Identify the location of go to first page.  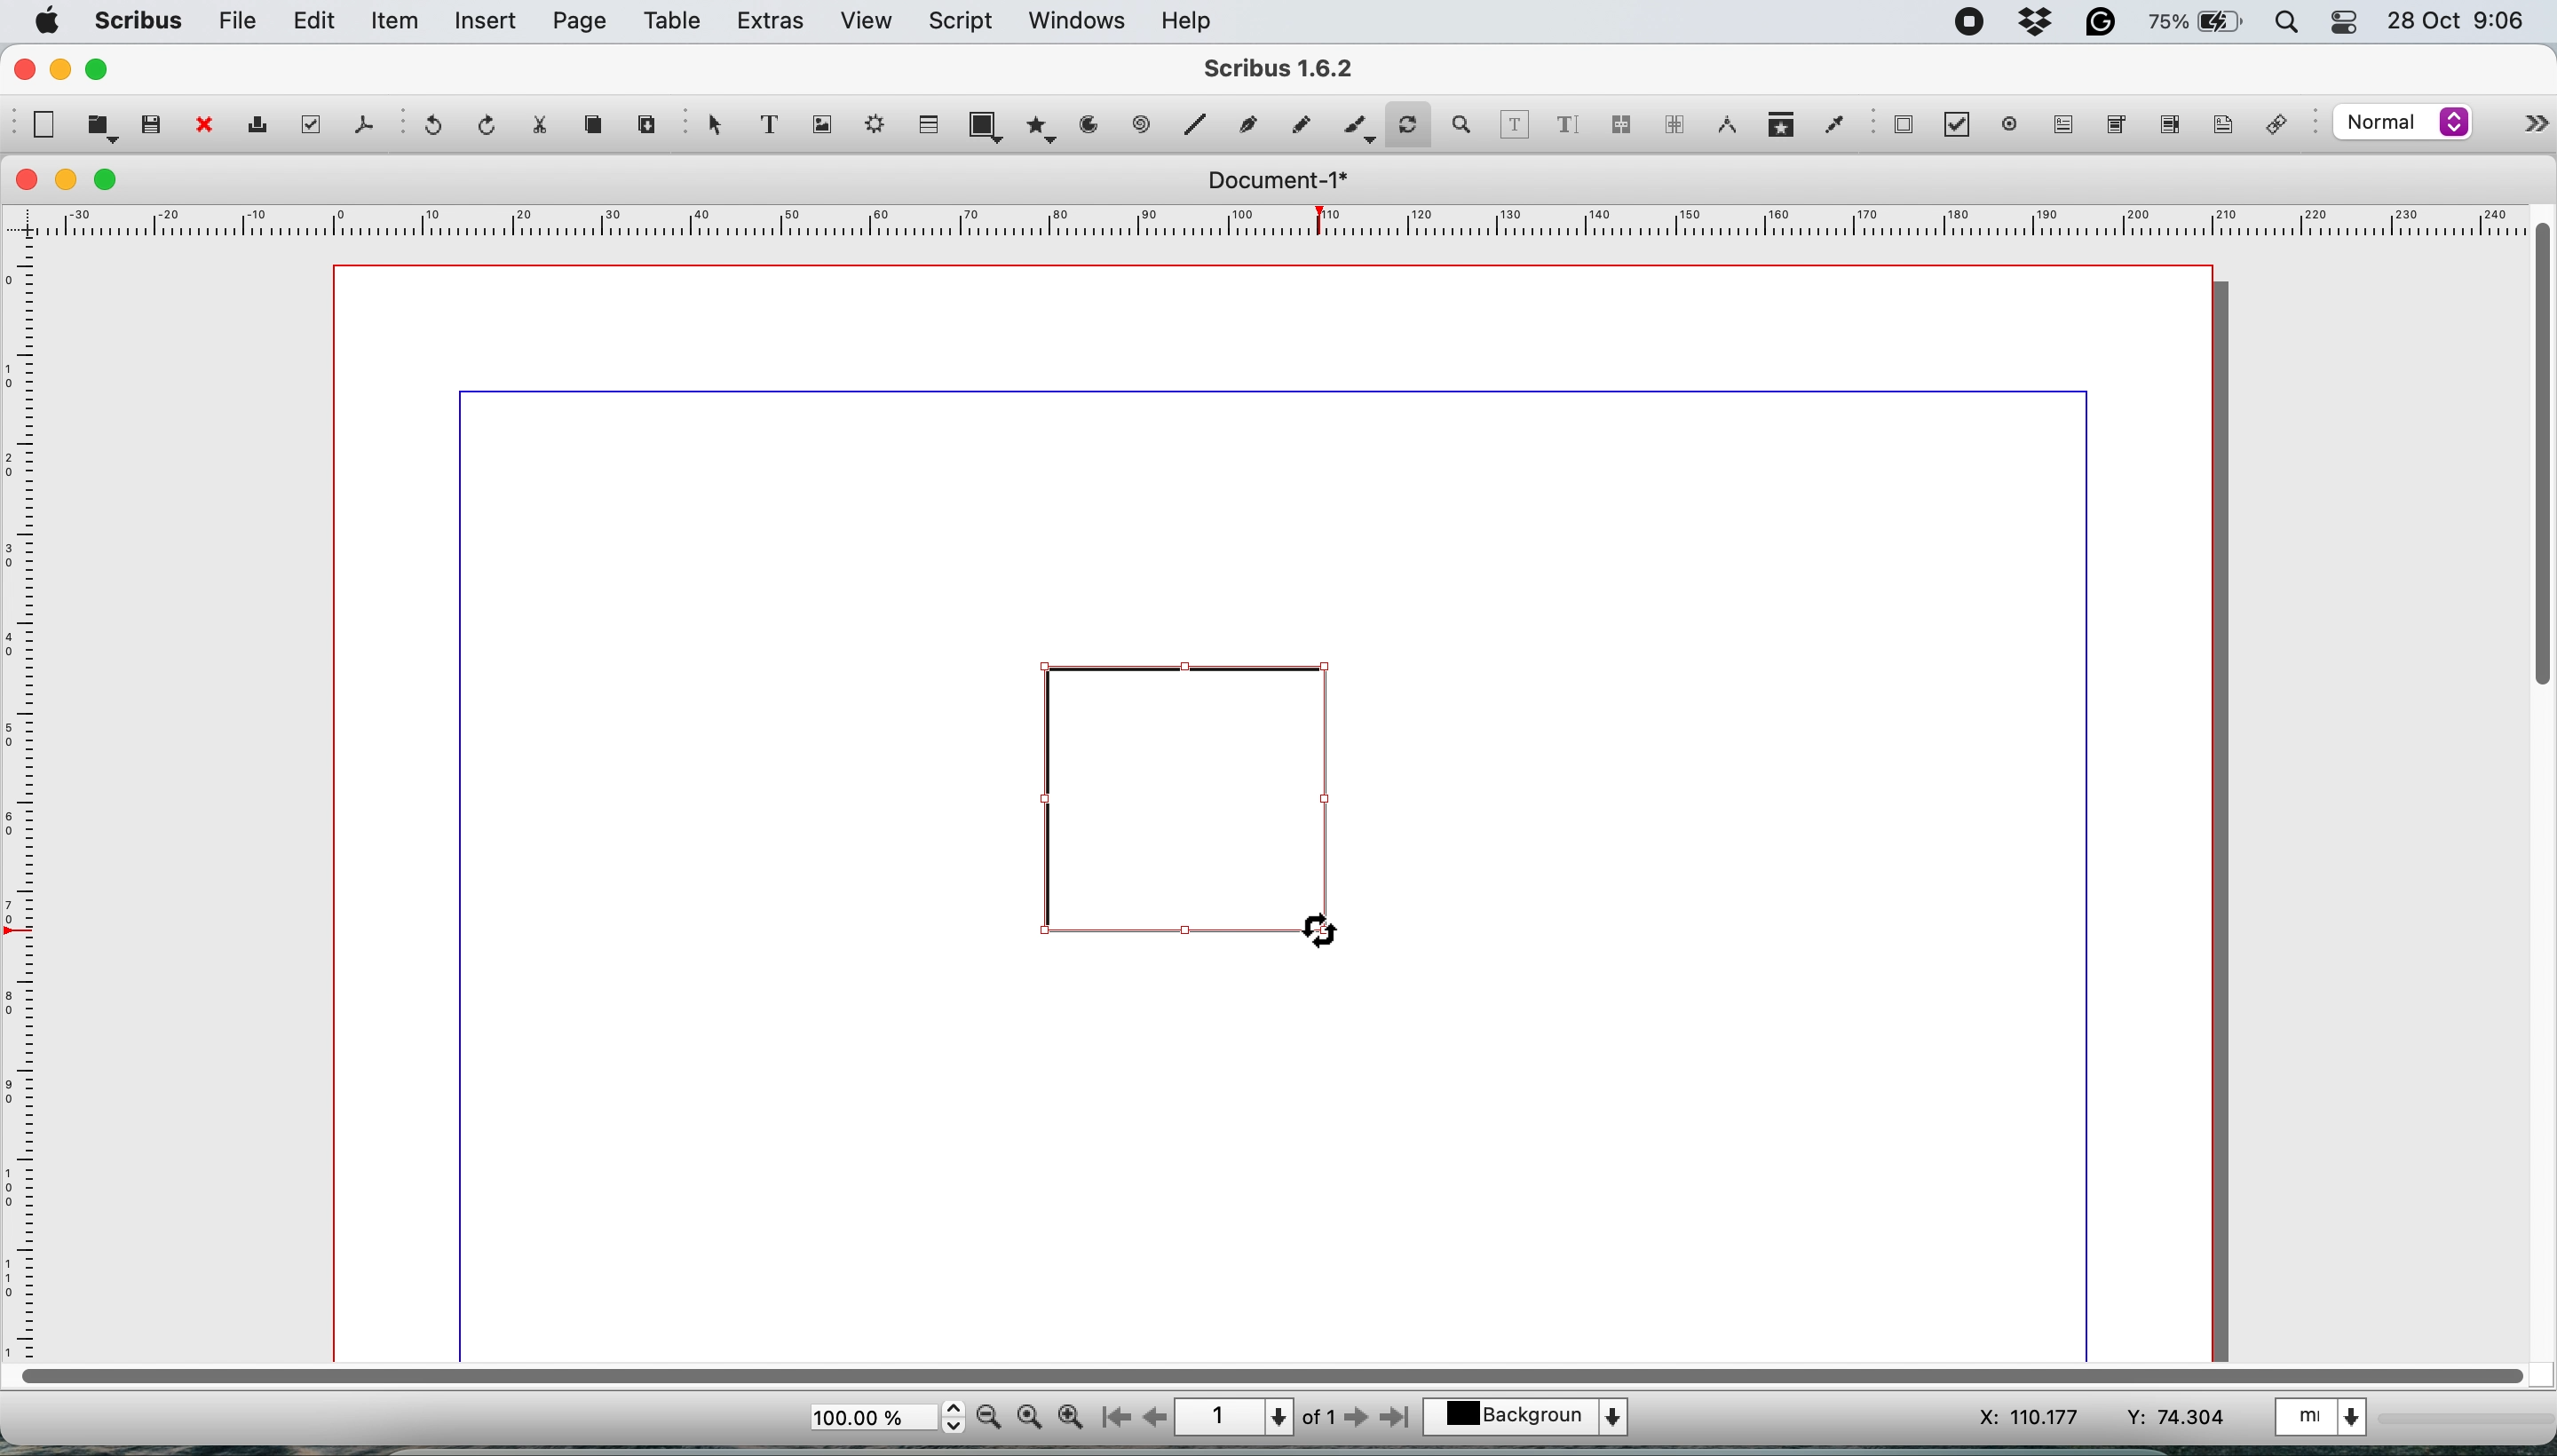
(1113, 1418).